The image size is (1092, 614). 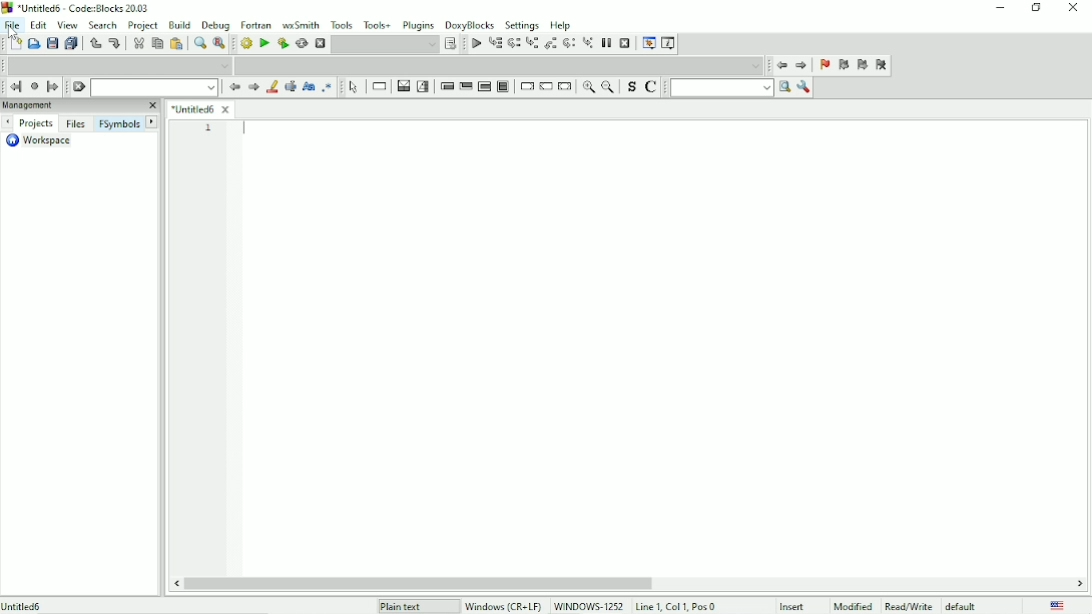 What do you see at coordinates (14, 25) in the screenshot?
I see `File` at bounding box center [14, 25].